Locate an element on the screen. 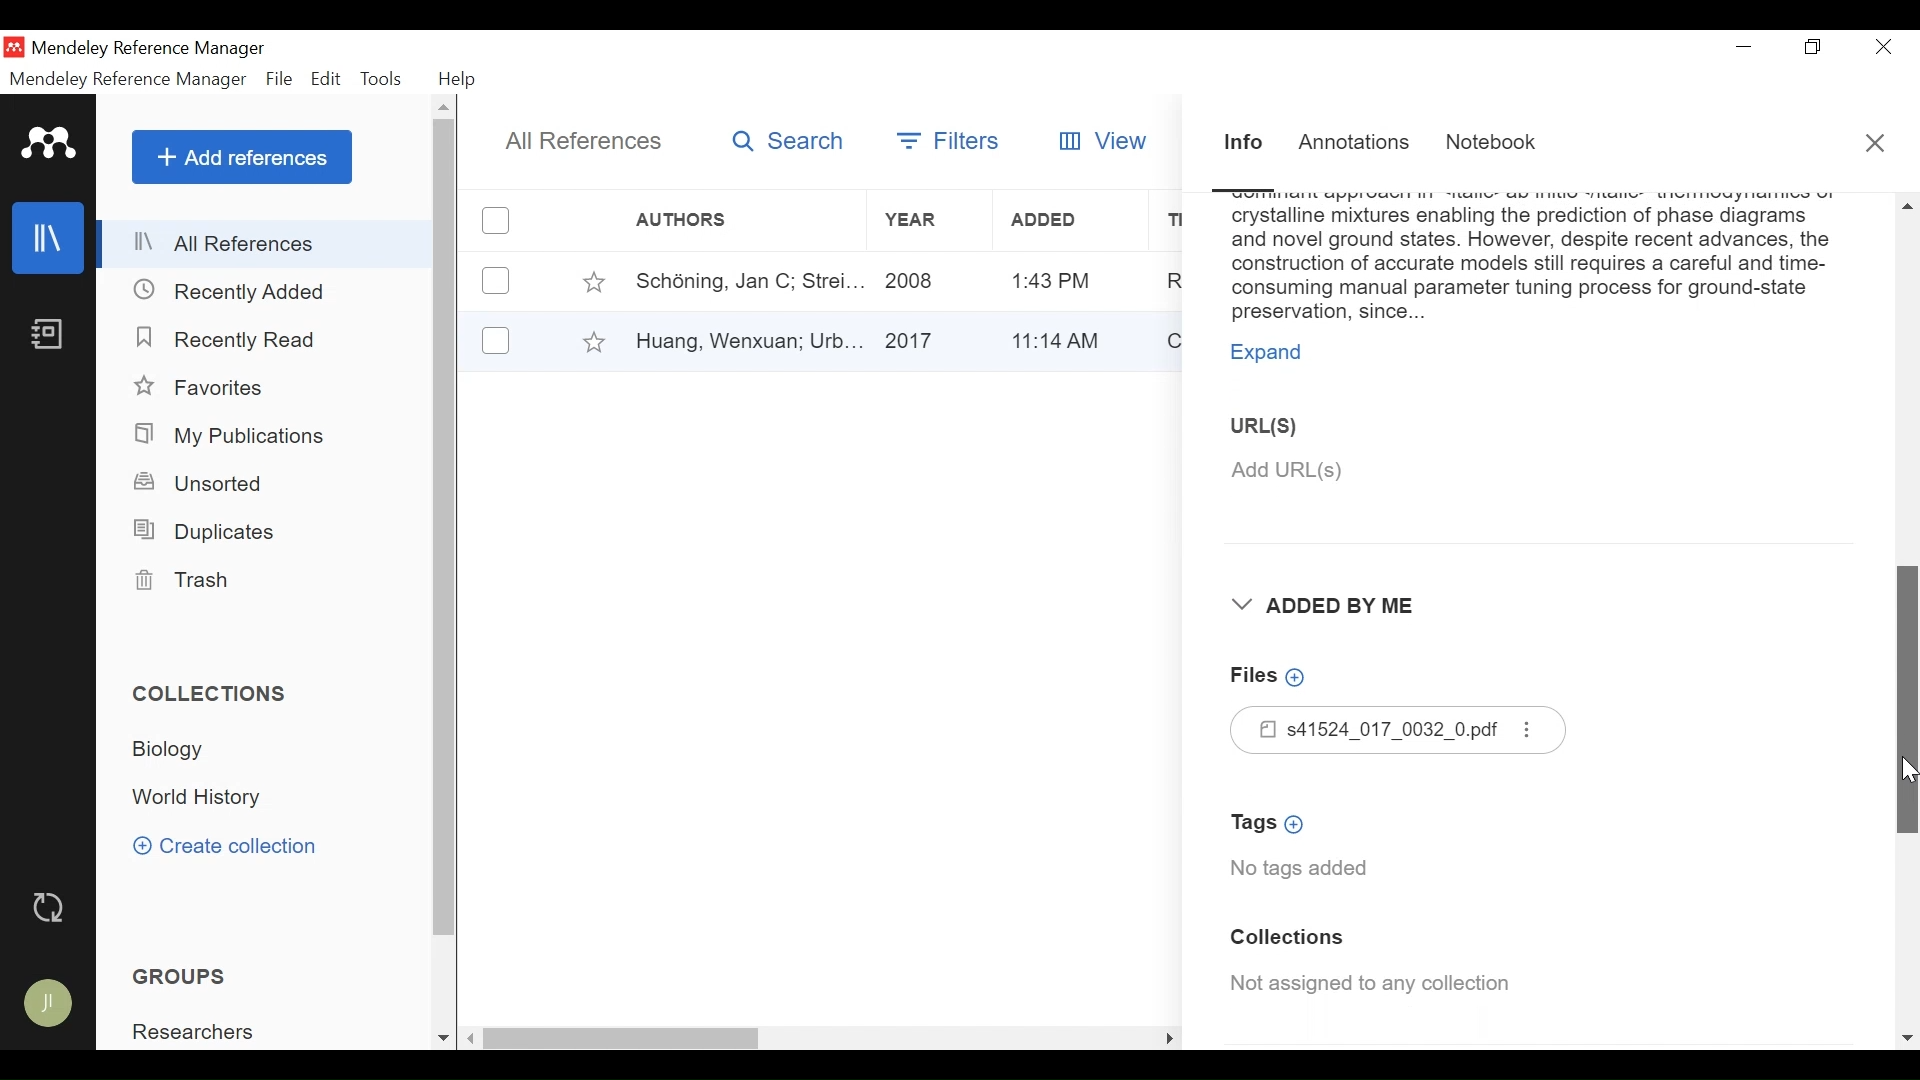  Help is located at coordinates (459, 81).